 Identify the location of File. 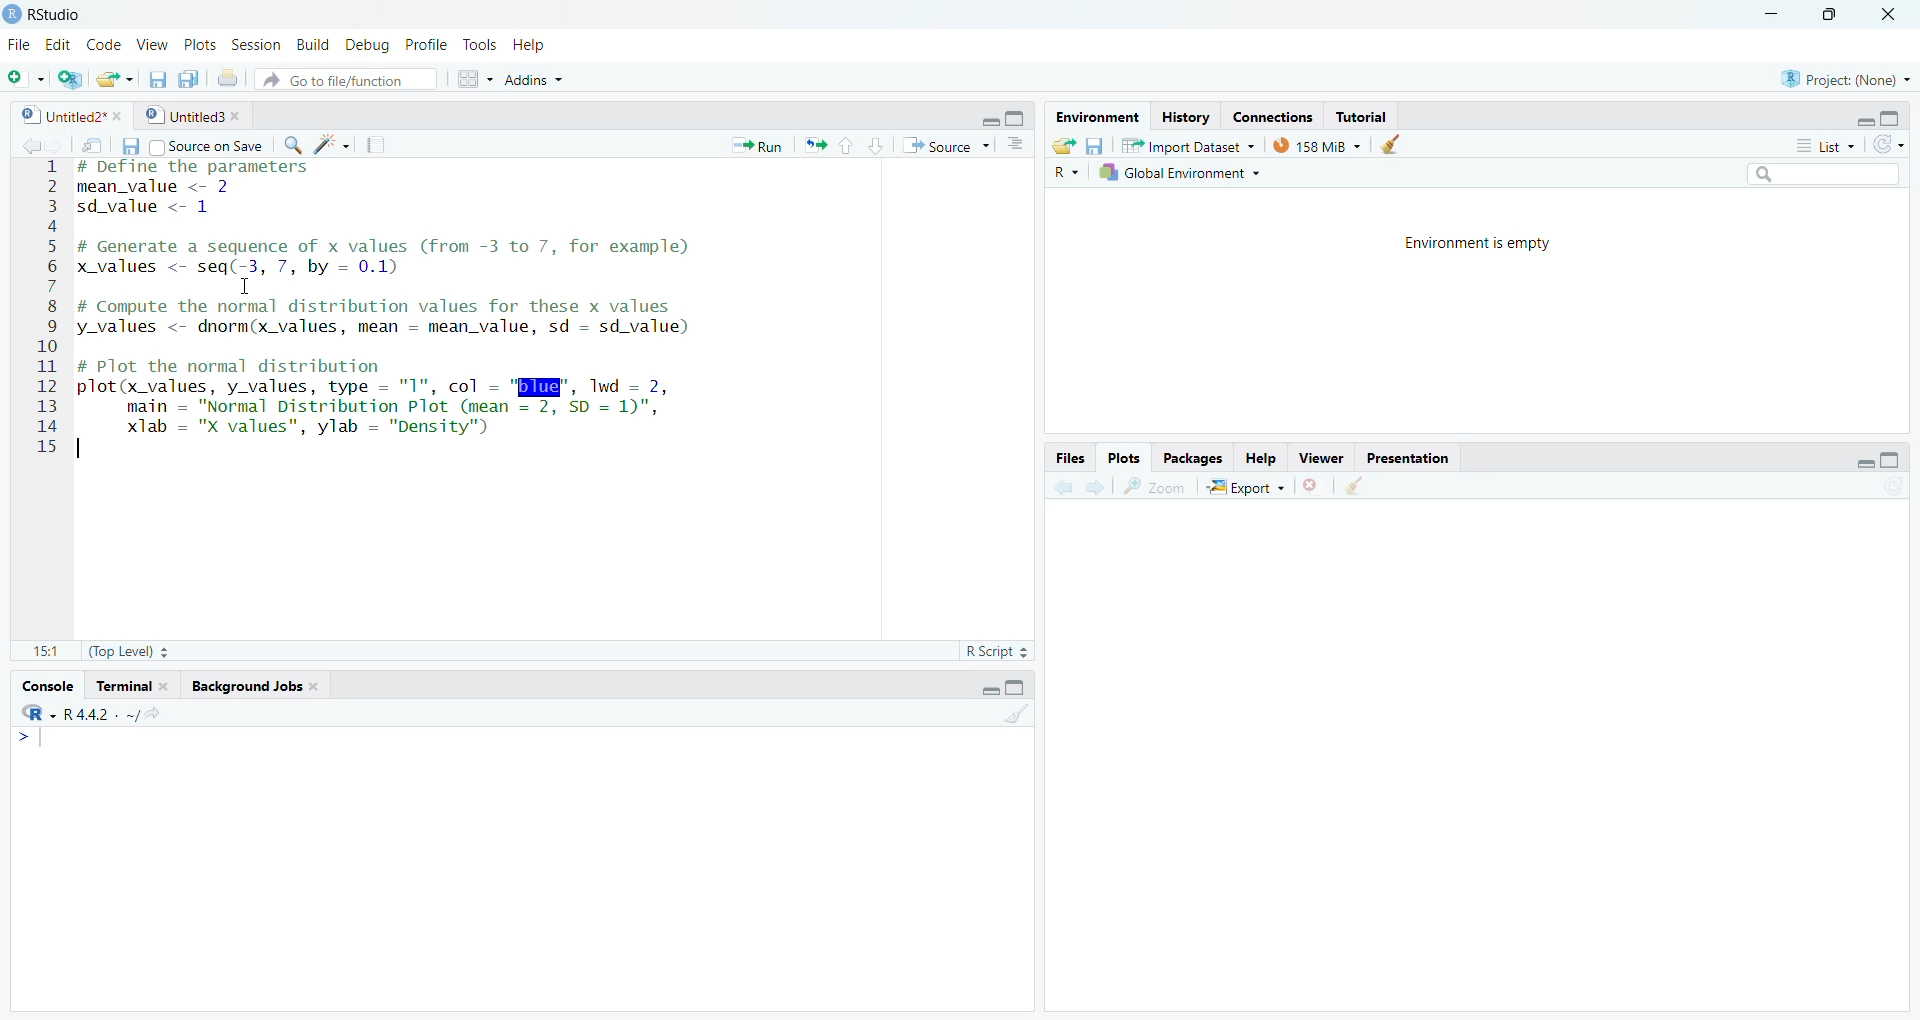
(17, 44).